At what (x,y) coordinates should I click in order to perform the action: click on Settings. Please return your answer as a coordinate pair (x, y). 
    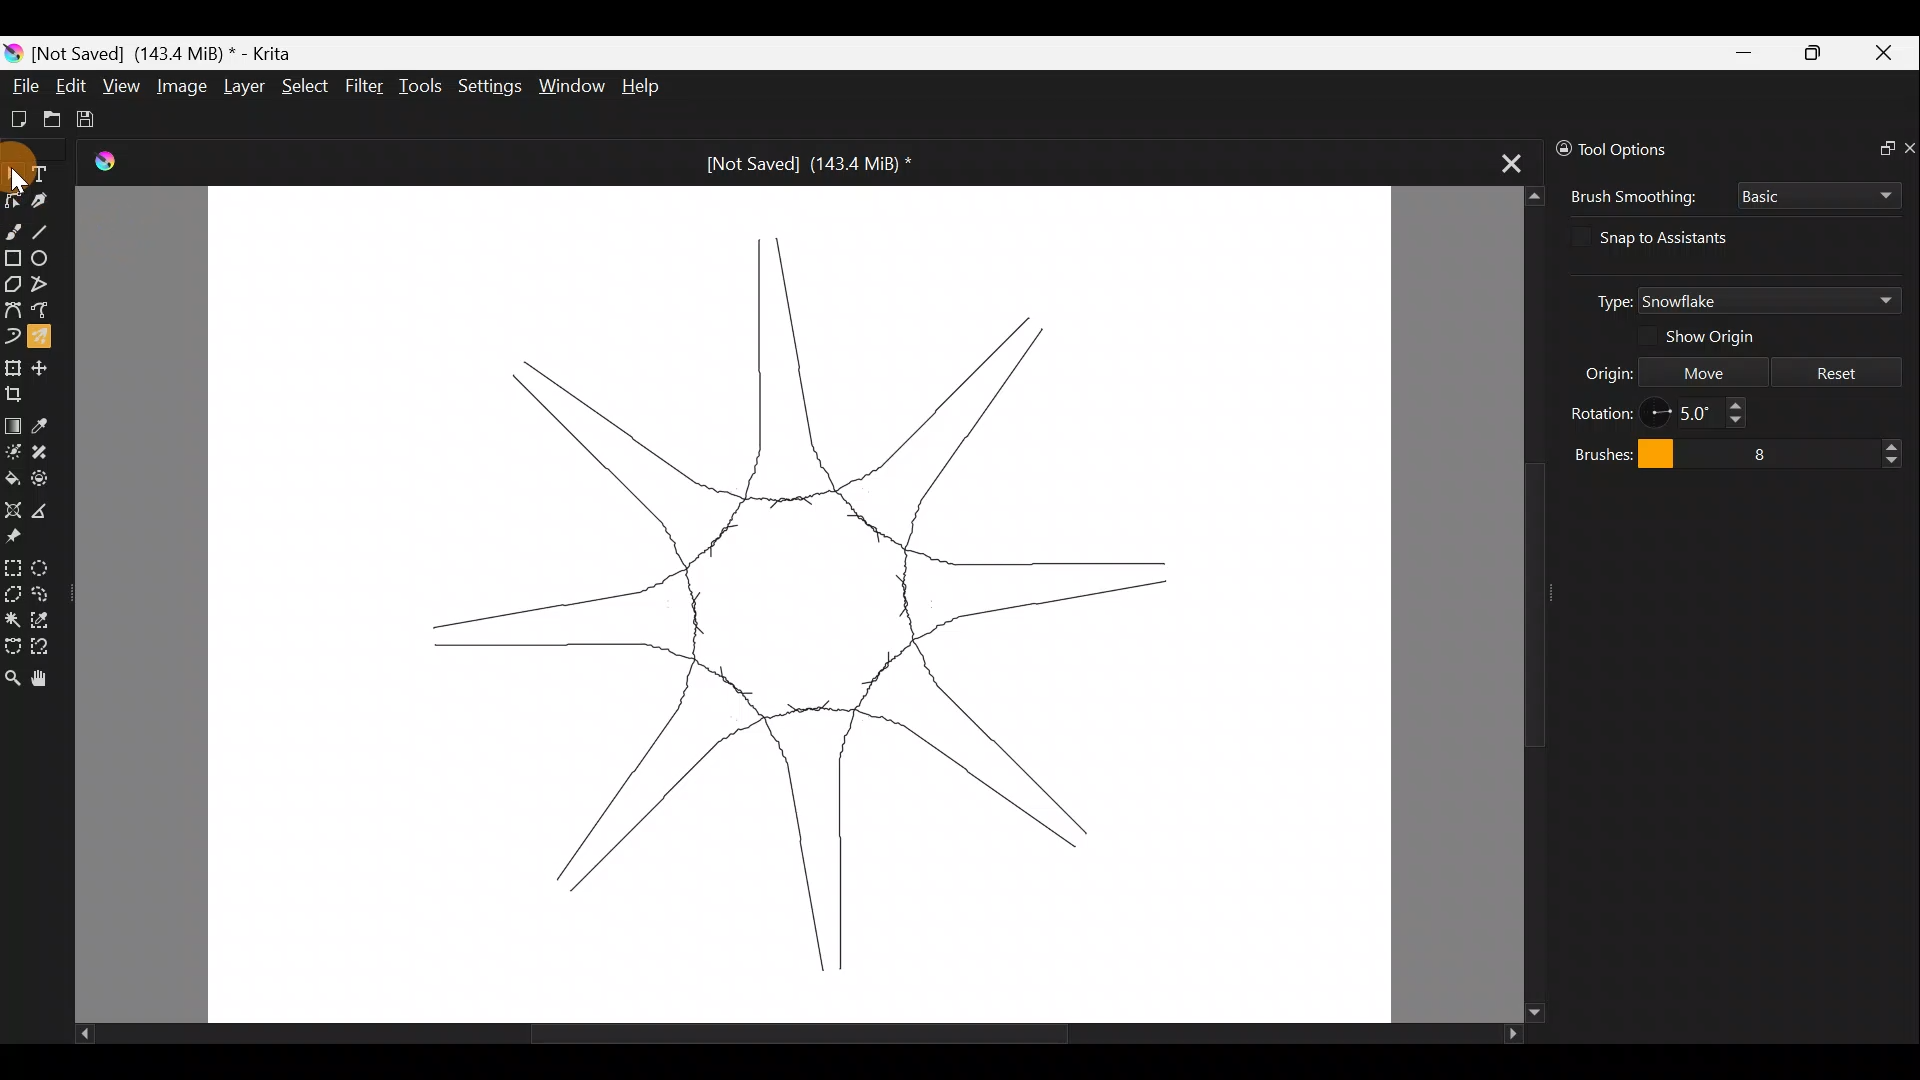
    Looking at the image, I should click on (486, 87).